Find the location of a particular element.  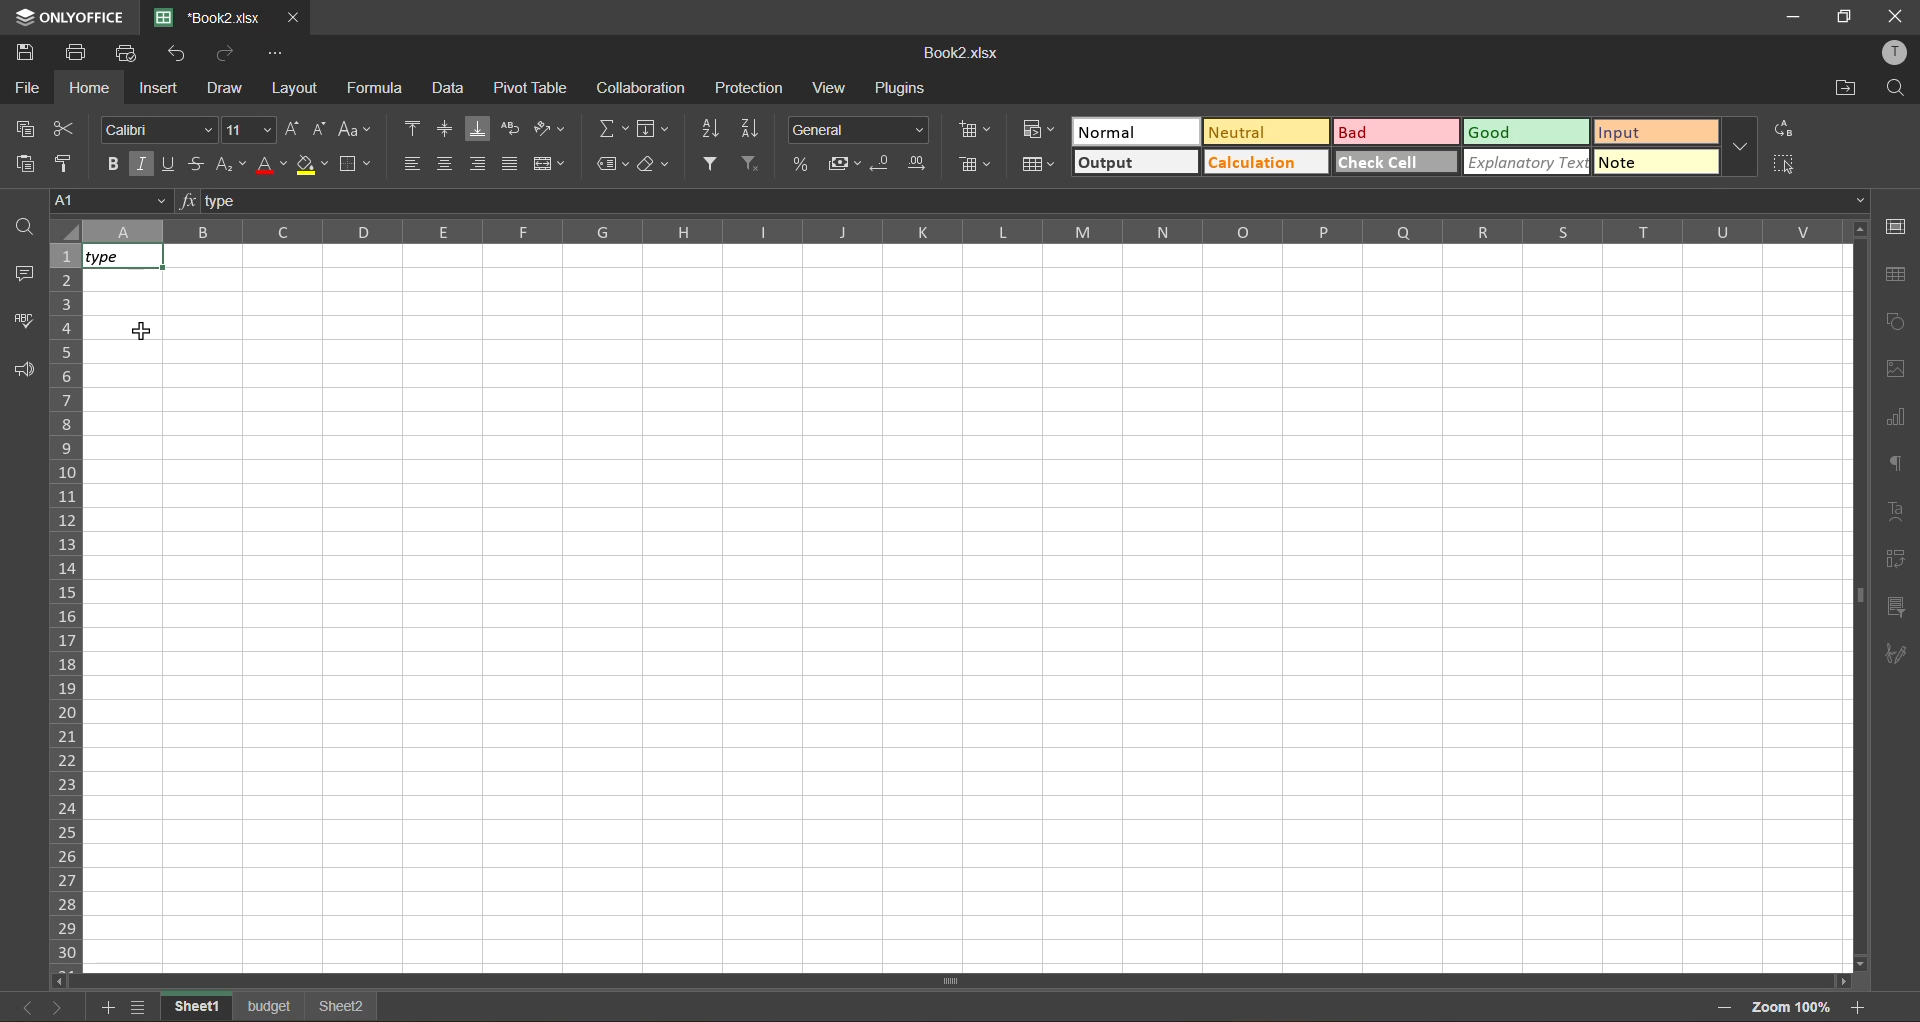

font style is located at coordinates (159, 127).